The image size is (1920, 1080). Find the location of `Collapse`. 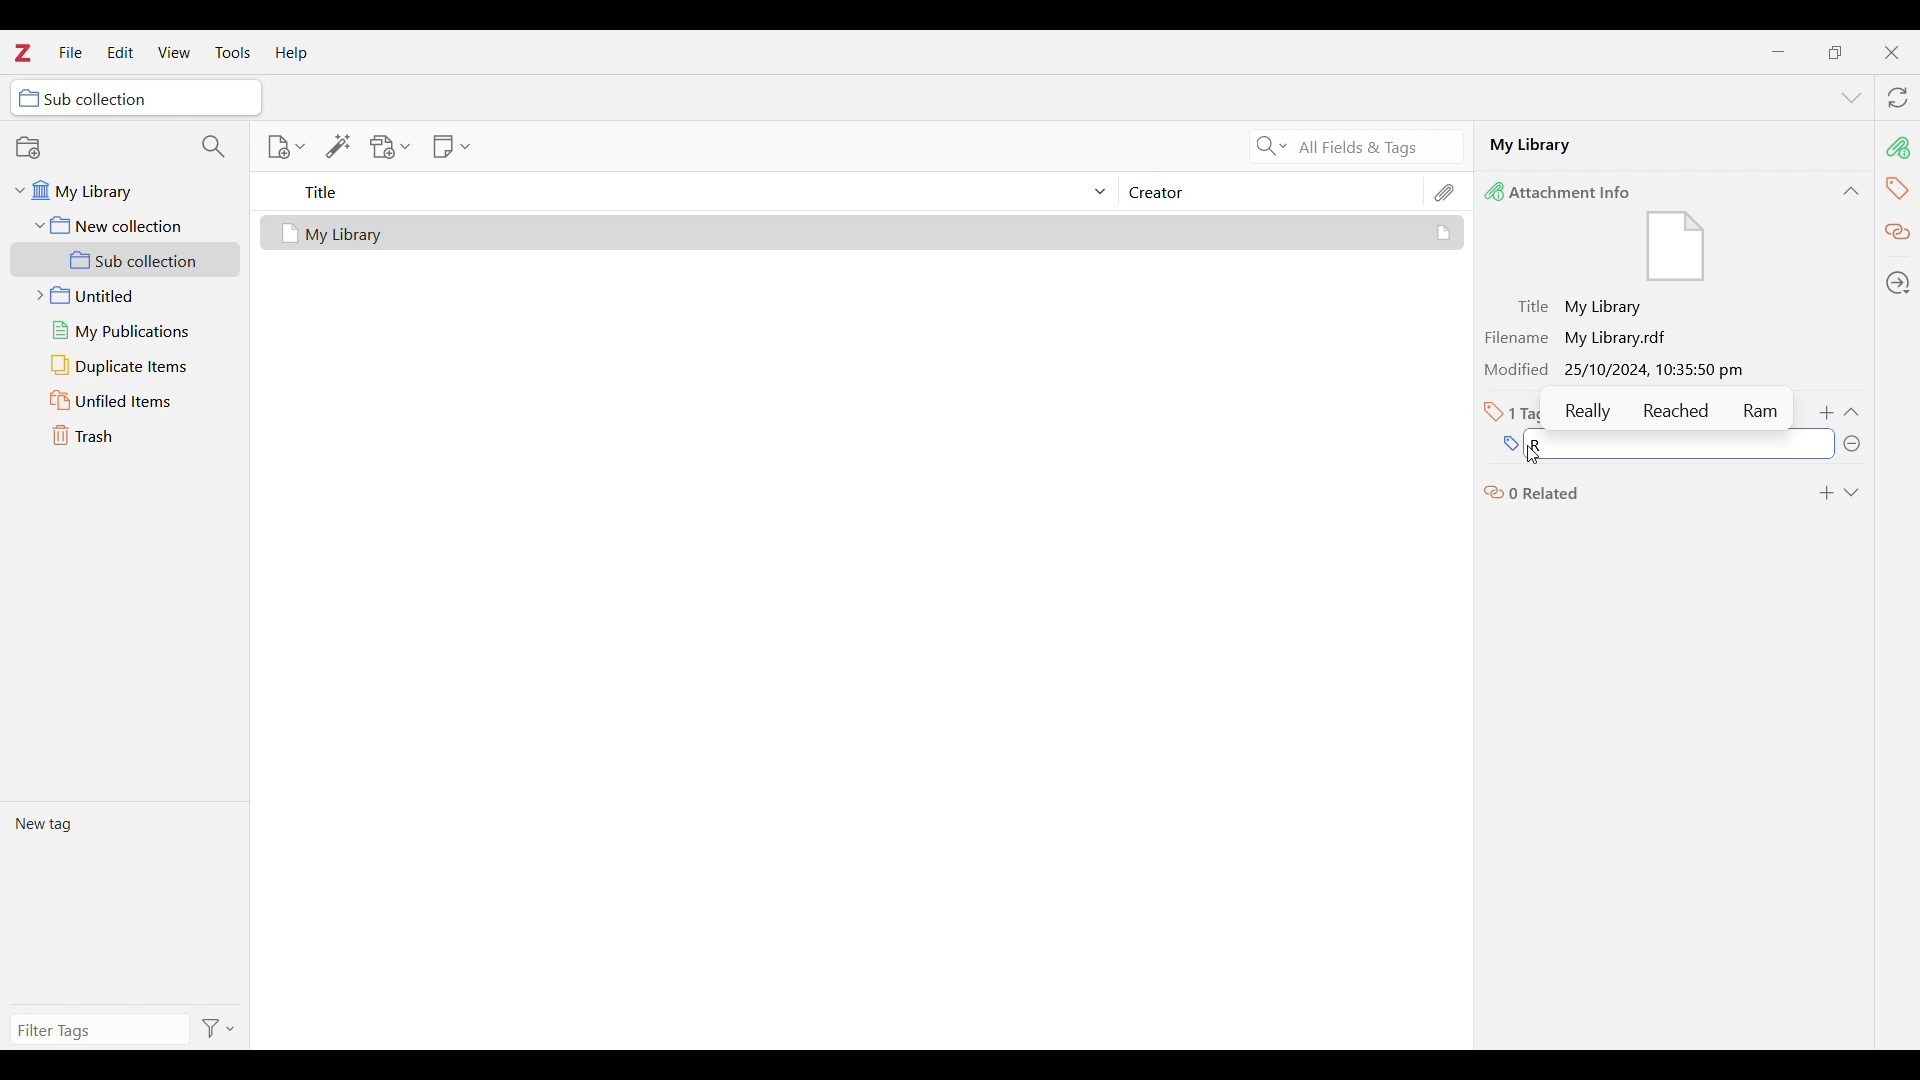

Collapse is located at coordinates (1851, 191).